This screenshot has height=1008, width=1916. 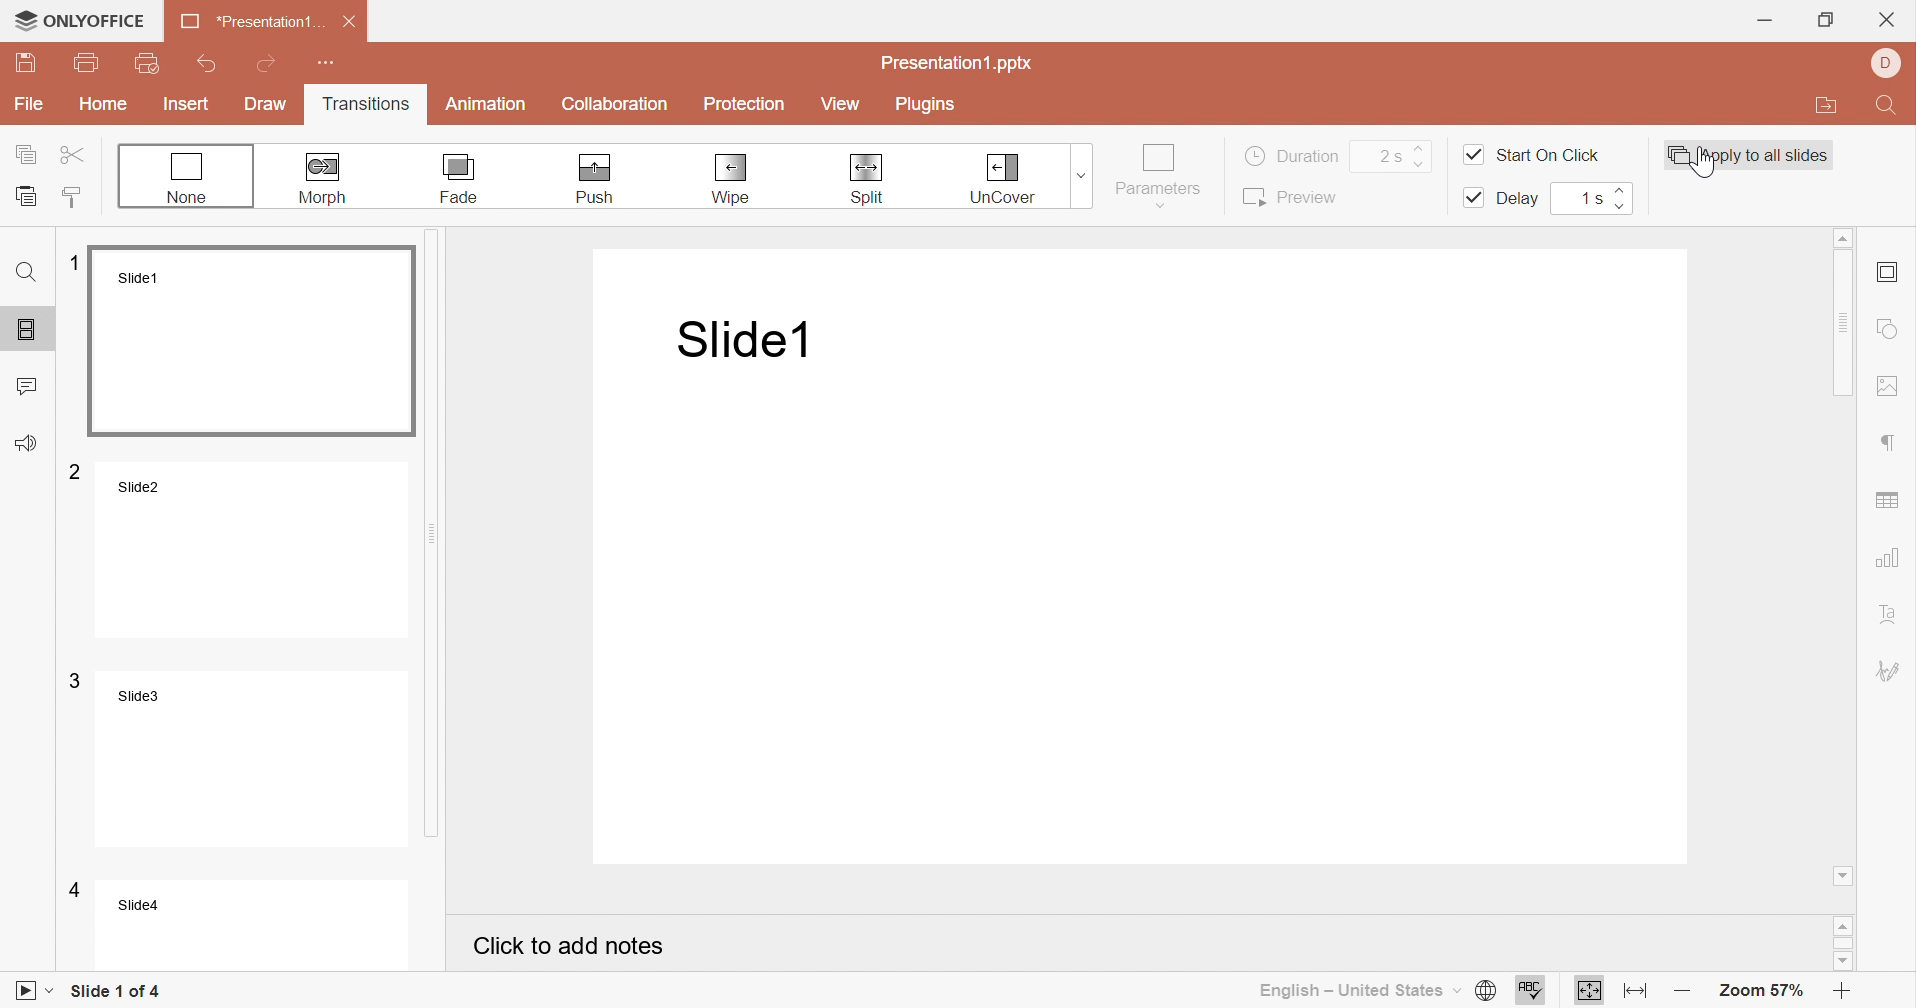 I want to click on Save, so click(x=24, y=65).